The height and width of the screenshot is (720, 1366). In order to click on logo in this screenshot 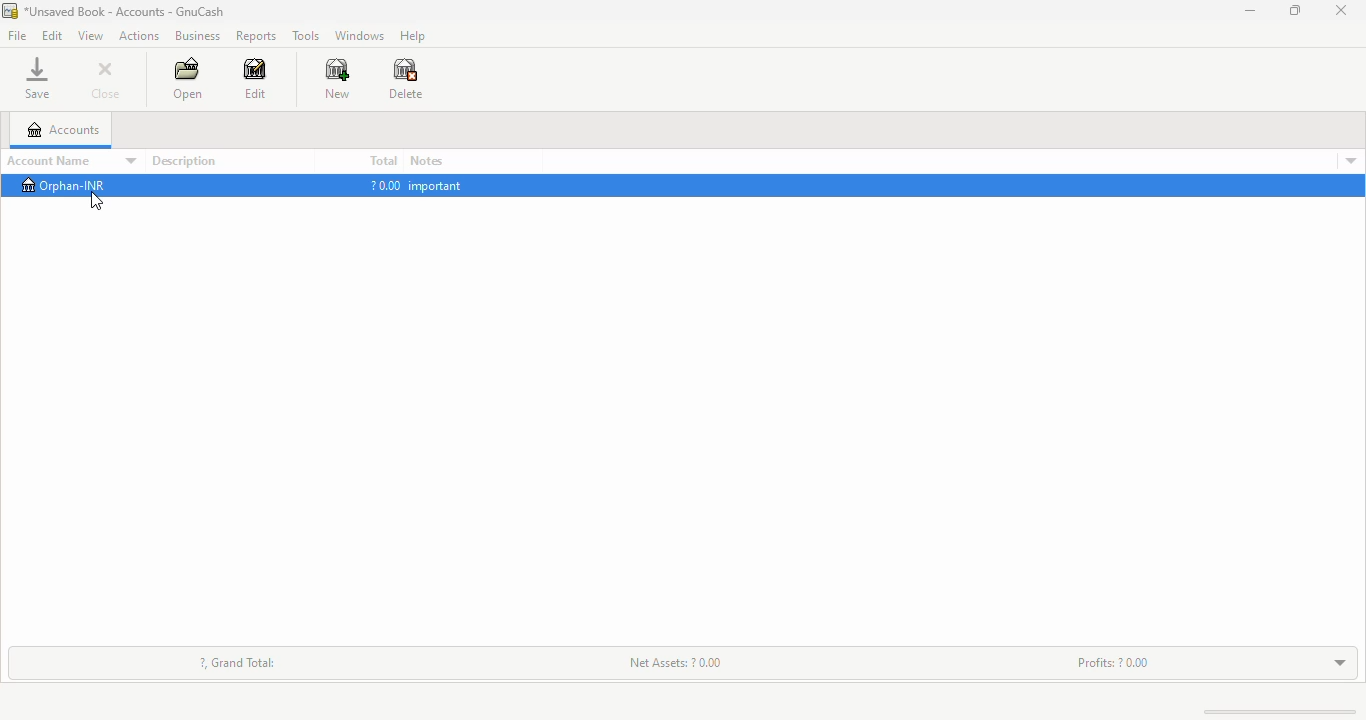, I will do `click(10, 11)`.